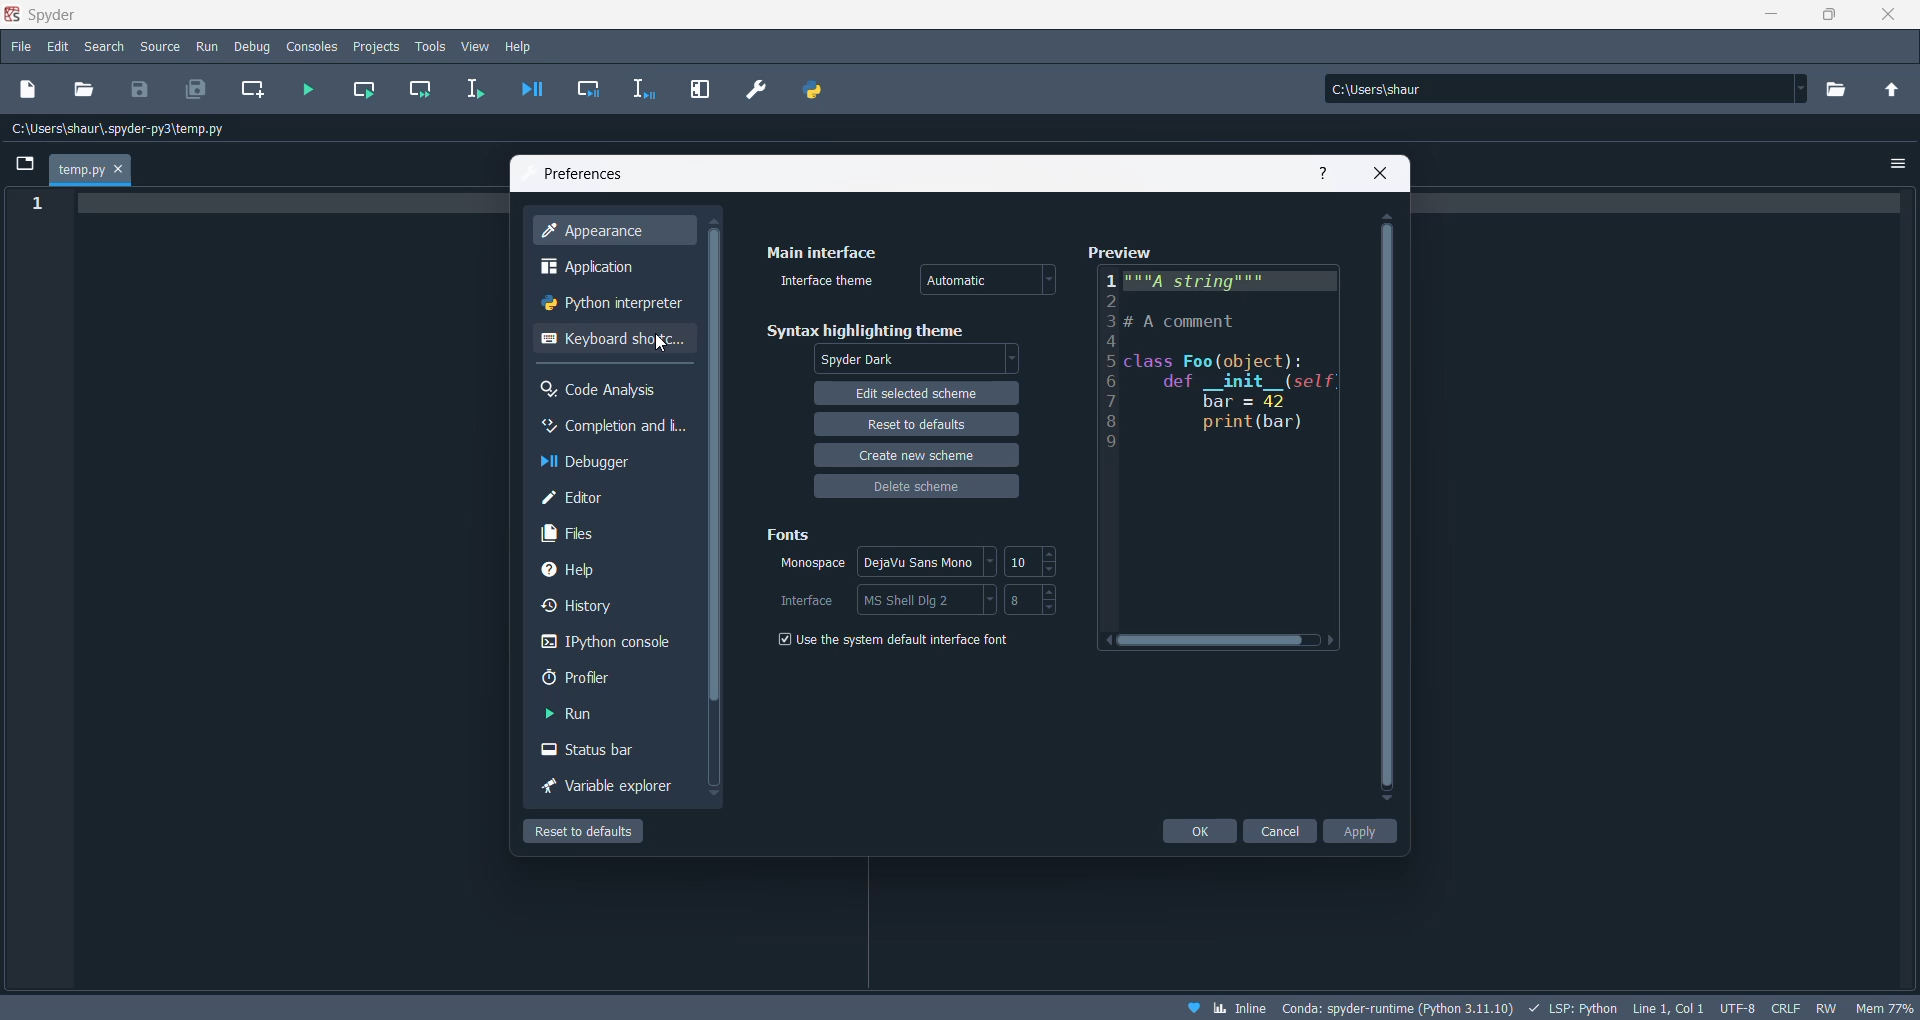  I want to click on decrement, so click(1052, 607).